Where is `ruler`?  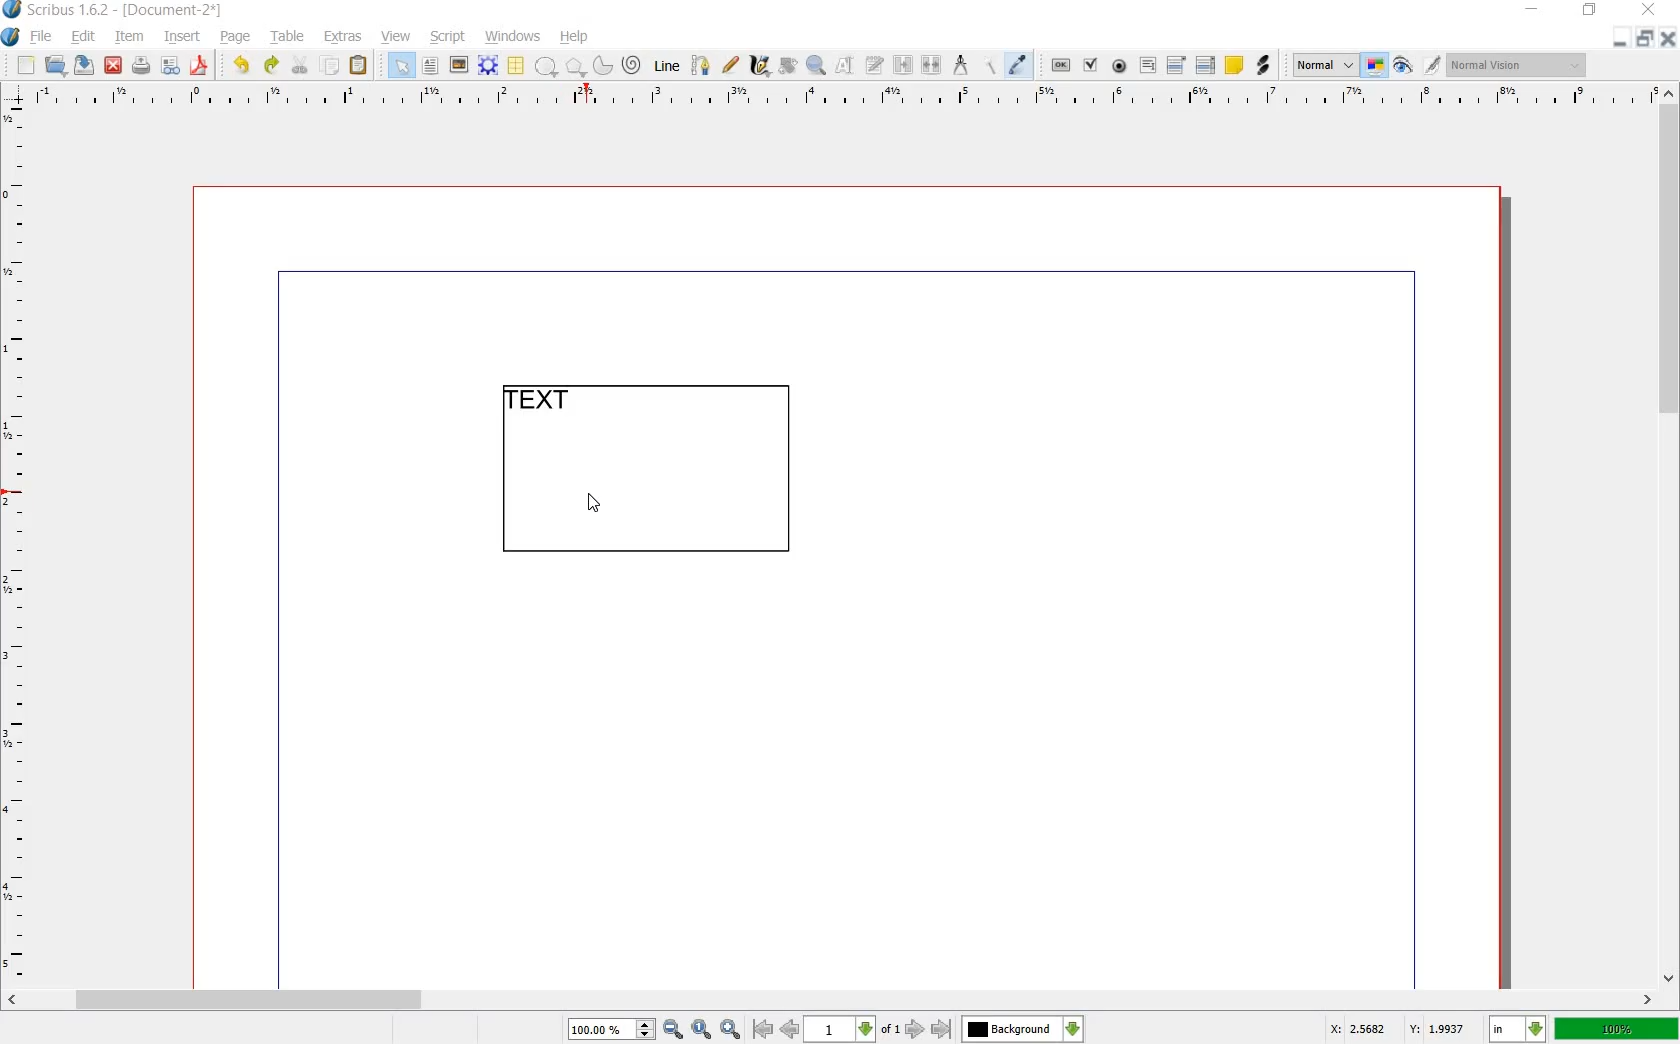
ruler is located at coordinates (17, 544).